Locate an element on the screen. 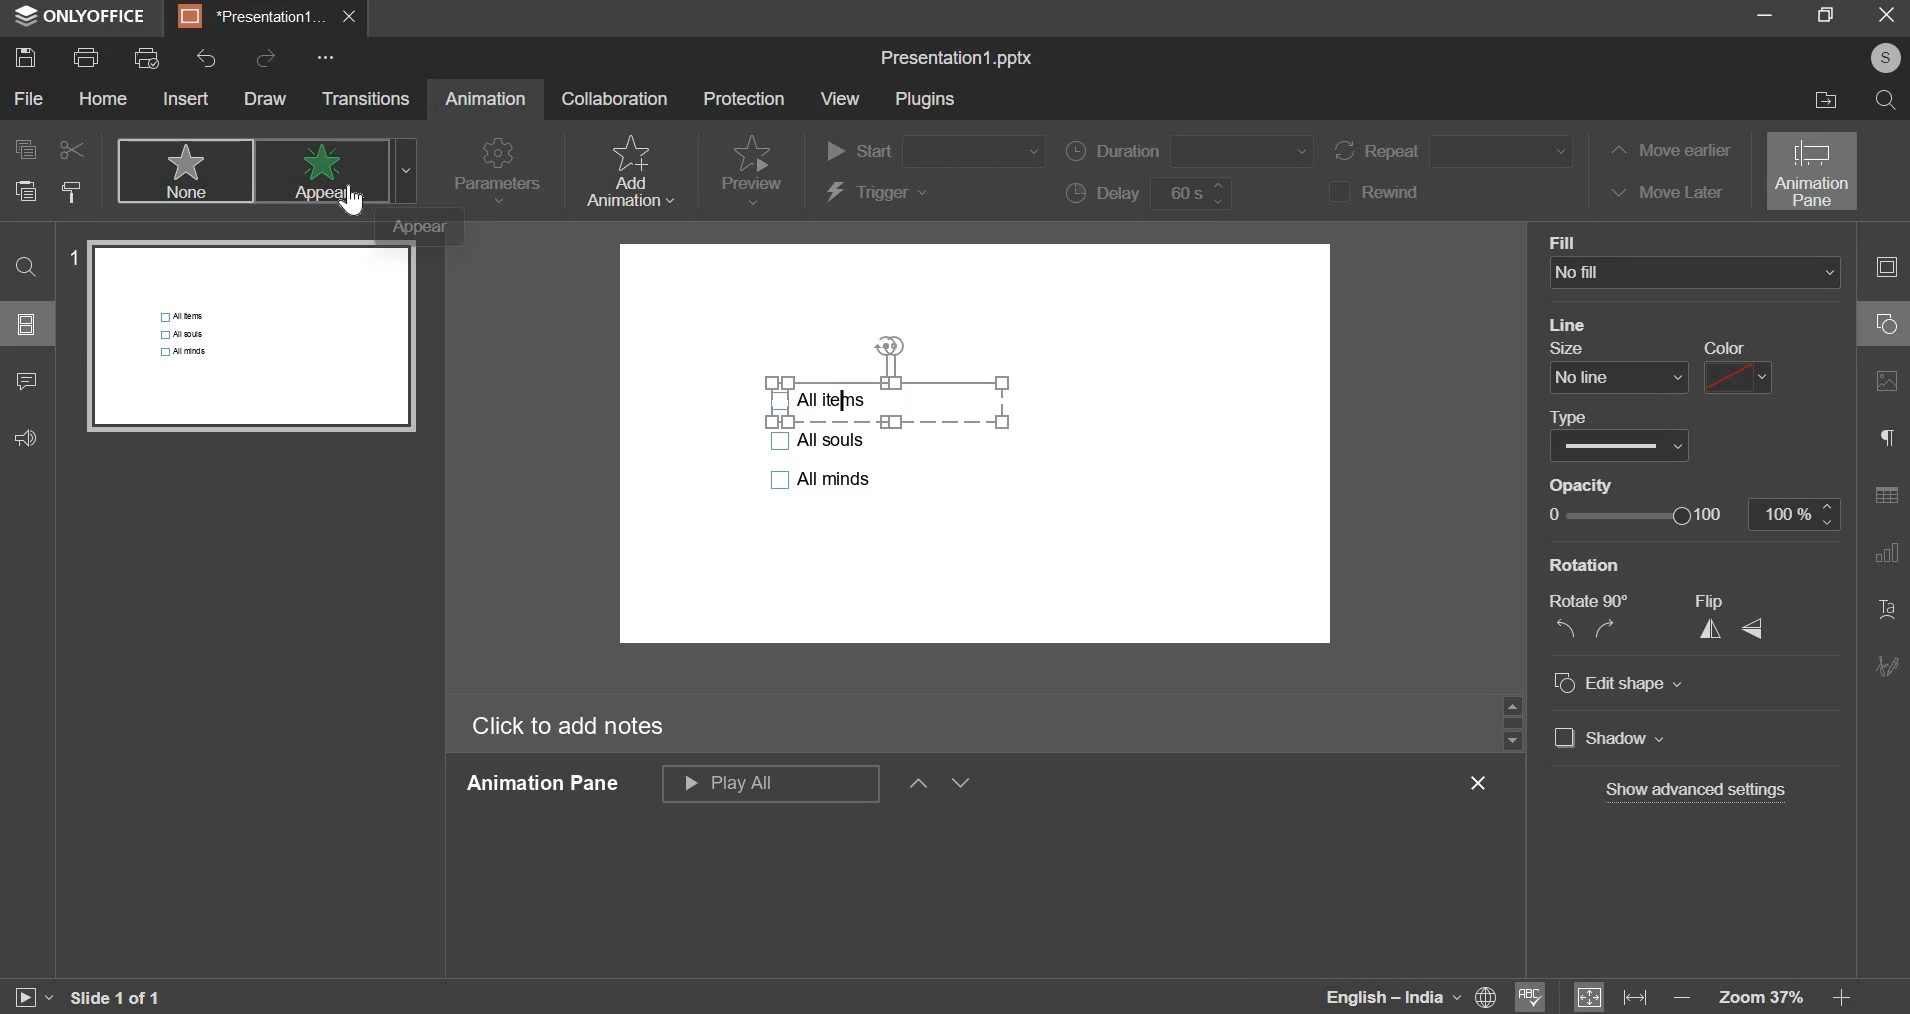 This screenshot has width=1910, height=1014. trigger is located at coordinates (878, 194).